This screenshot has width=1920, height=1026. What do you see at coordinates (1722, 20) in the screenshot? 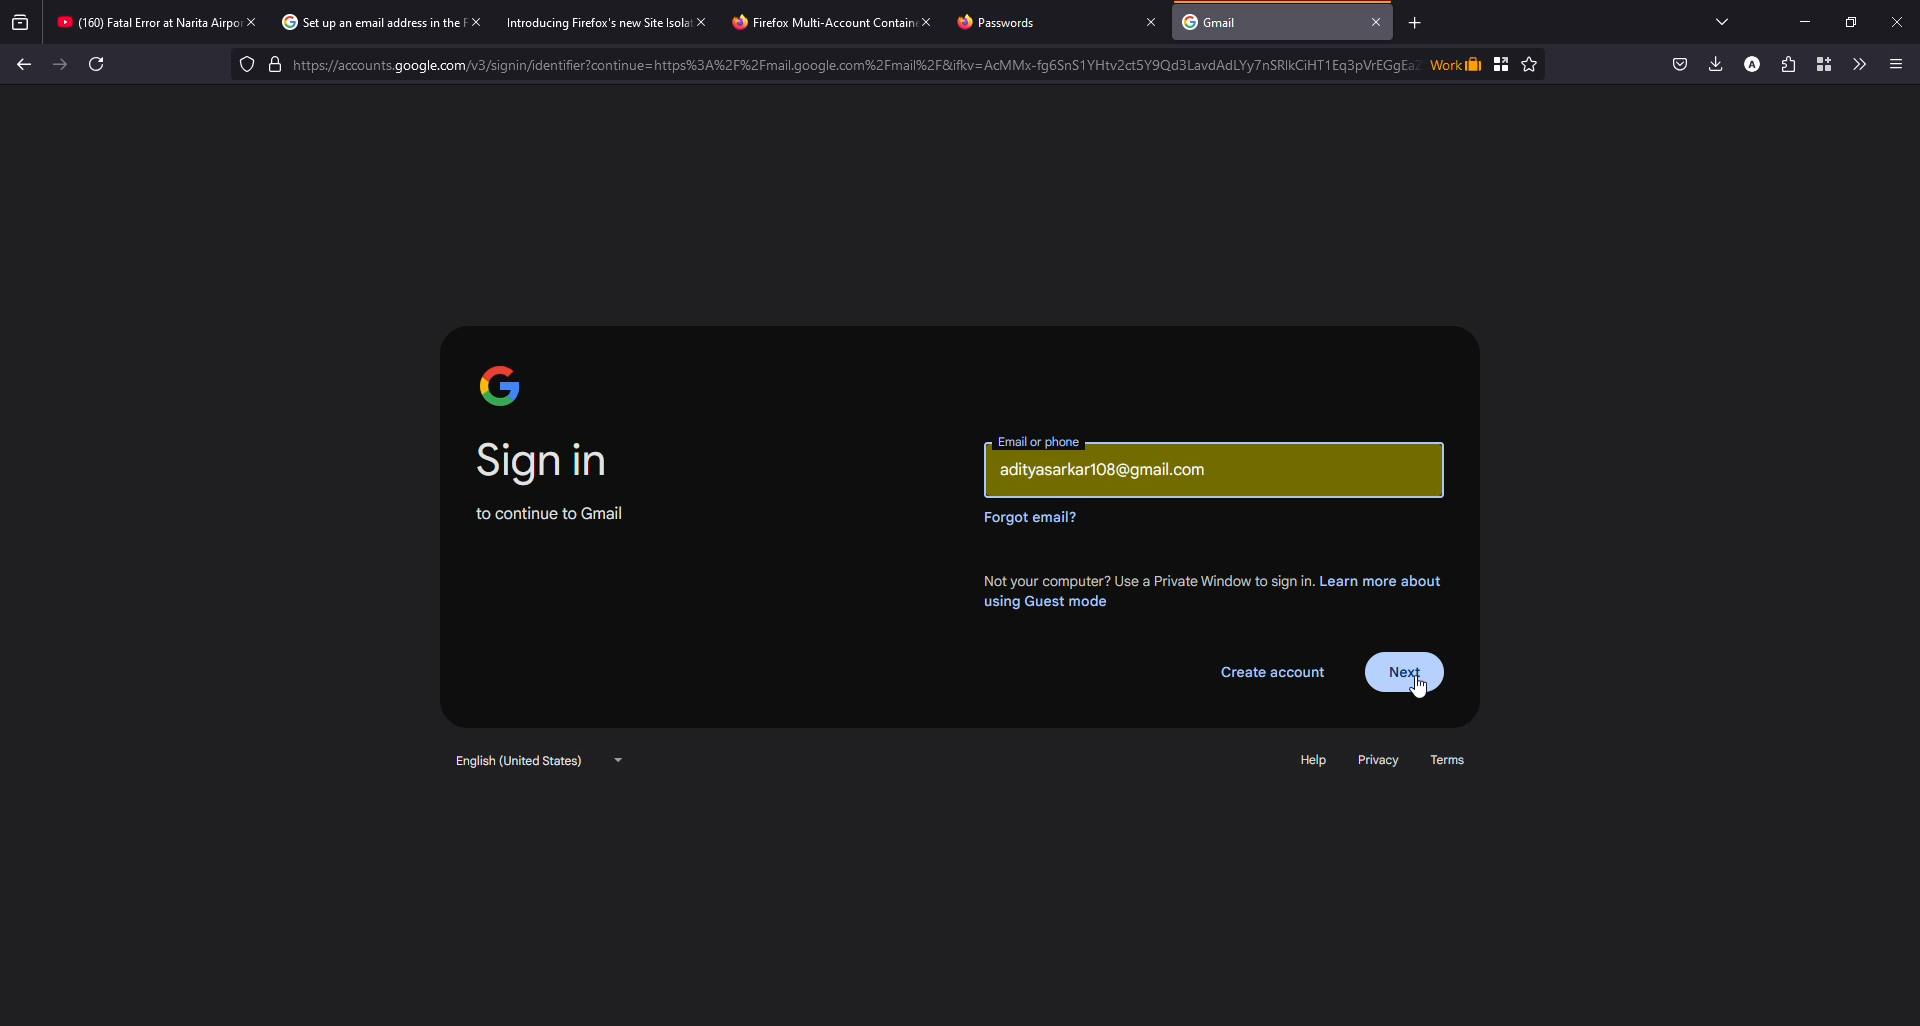
I see `tabs` at bounding box center [1722, 20].